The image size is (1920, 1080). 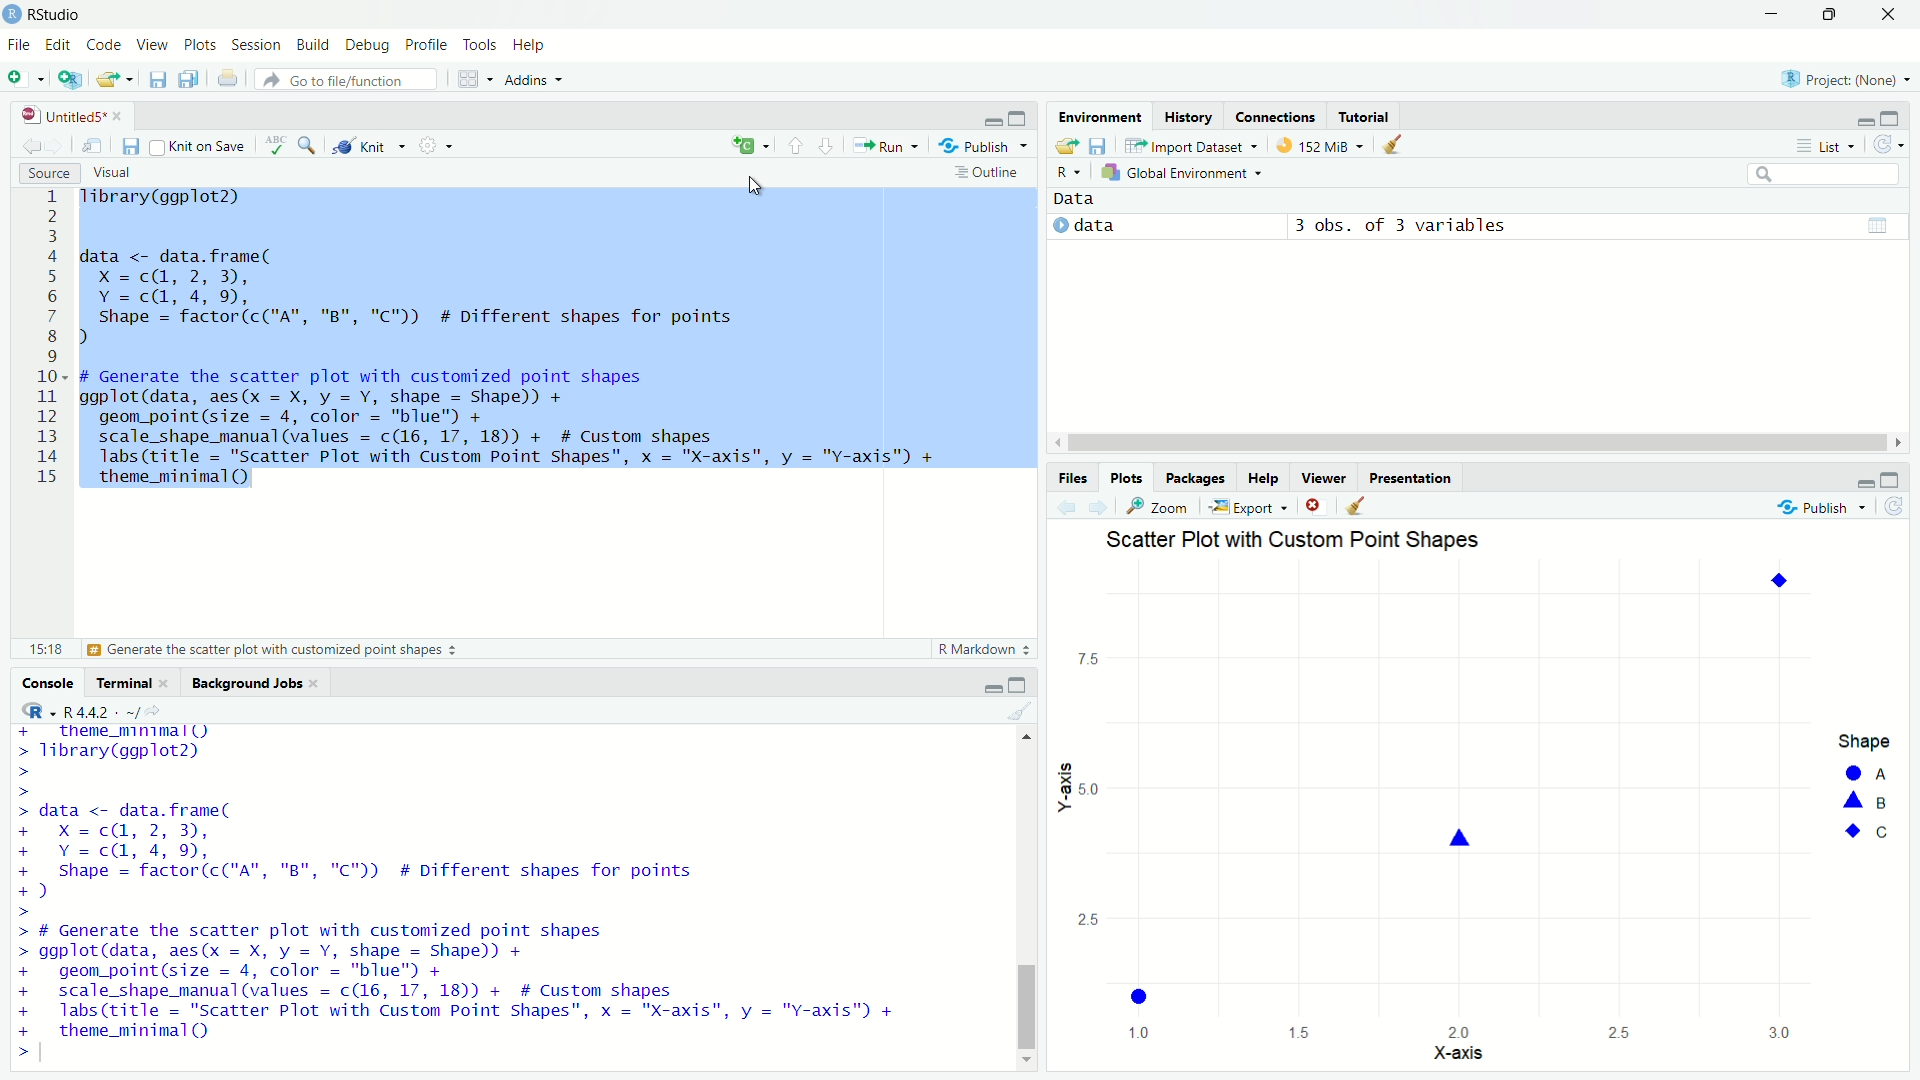 What do you see at coordinates (511, 340) in the screenshot?
I see `1ibrary(ggplot2)
data <- data.frame(
X =cQ, 2, 3),
Y=cd, 4,9,
Shape = factor(c("A", "B", "C")) # Different shapes for points
d
. . . I
# Generate the scatter plot with customized point shapes
ggplot(data, aes(x = X, y = Y, shape = Shape)) +
geom_point(size = 4, color = "blue") +
scale_shape_manual (values = c(16, 17, 18)) + # Custom shapes
Tabs (title = "Scatter Plot with Custom Point Shapes", x = "X-axis", y = "Y-axis") +
theme_minimal()` at bounding box center [511, 340].